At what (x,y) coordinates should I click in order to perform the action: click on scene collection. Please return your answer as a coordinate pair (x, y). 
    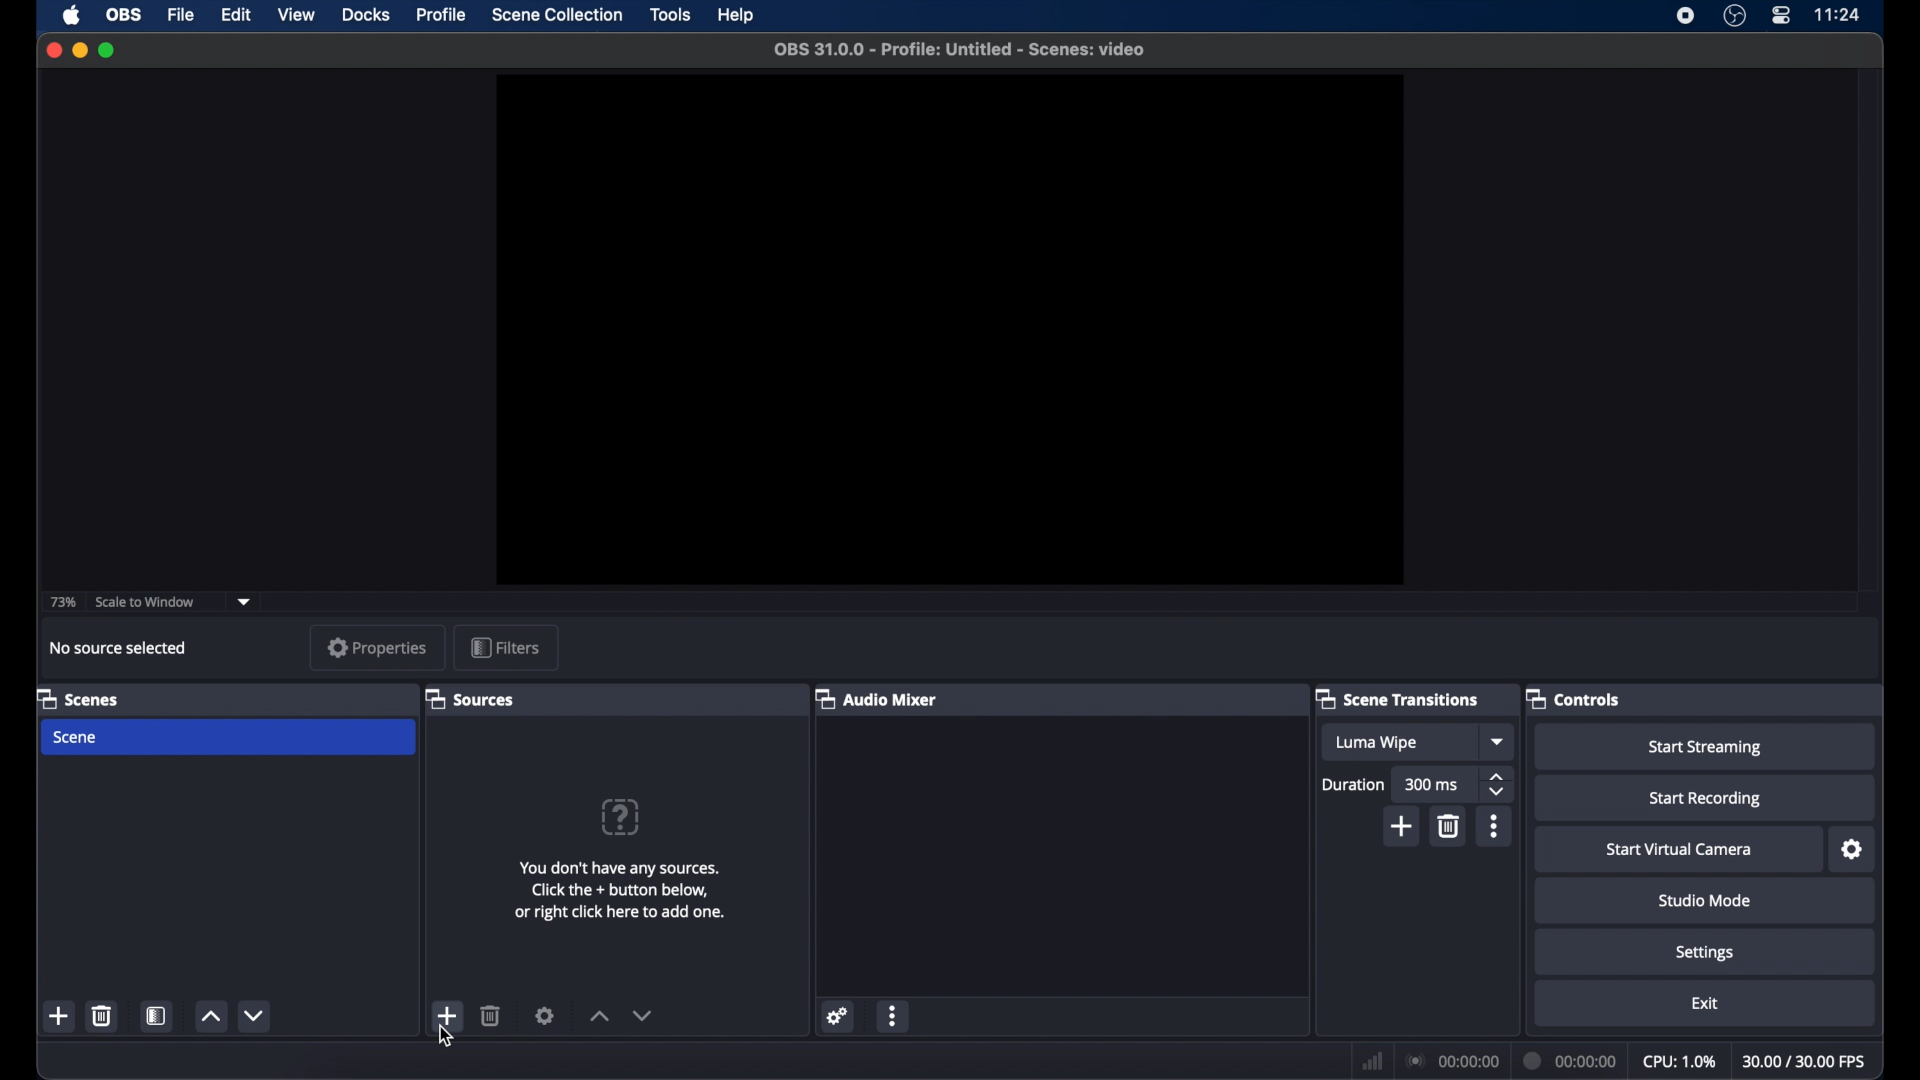
    Looking at the image, I should click on (557, 14).